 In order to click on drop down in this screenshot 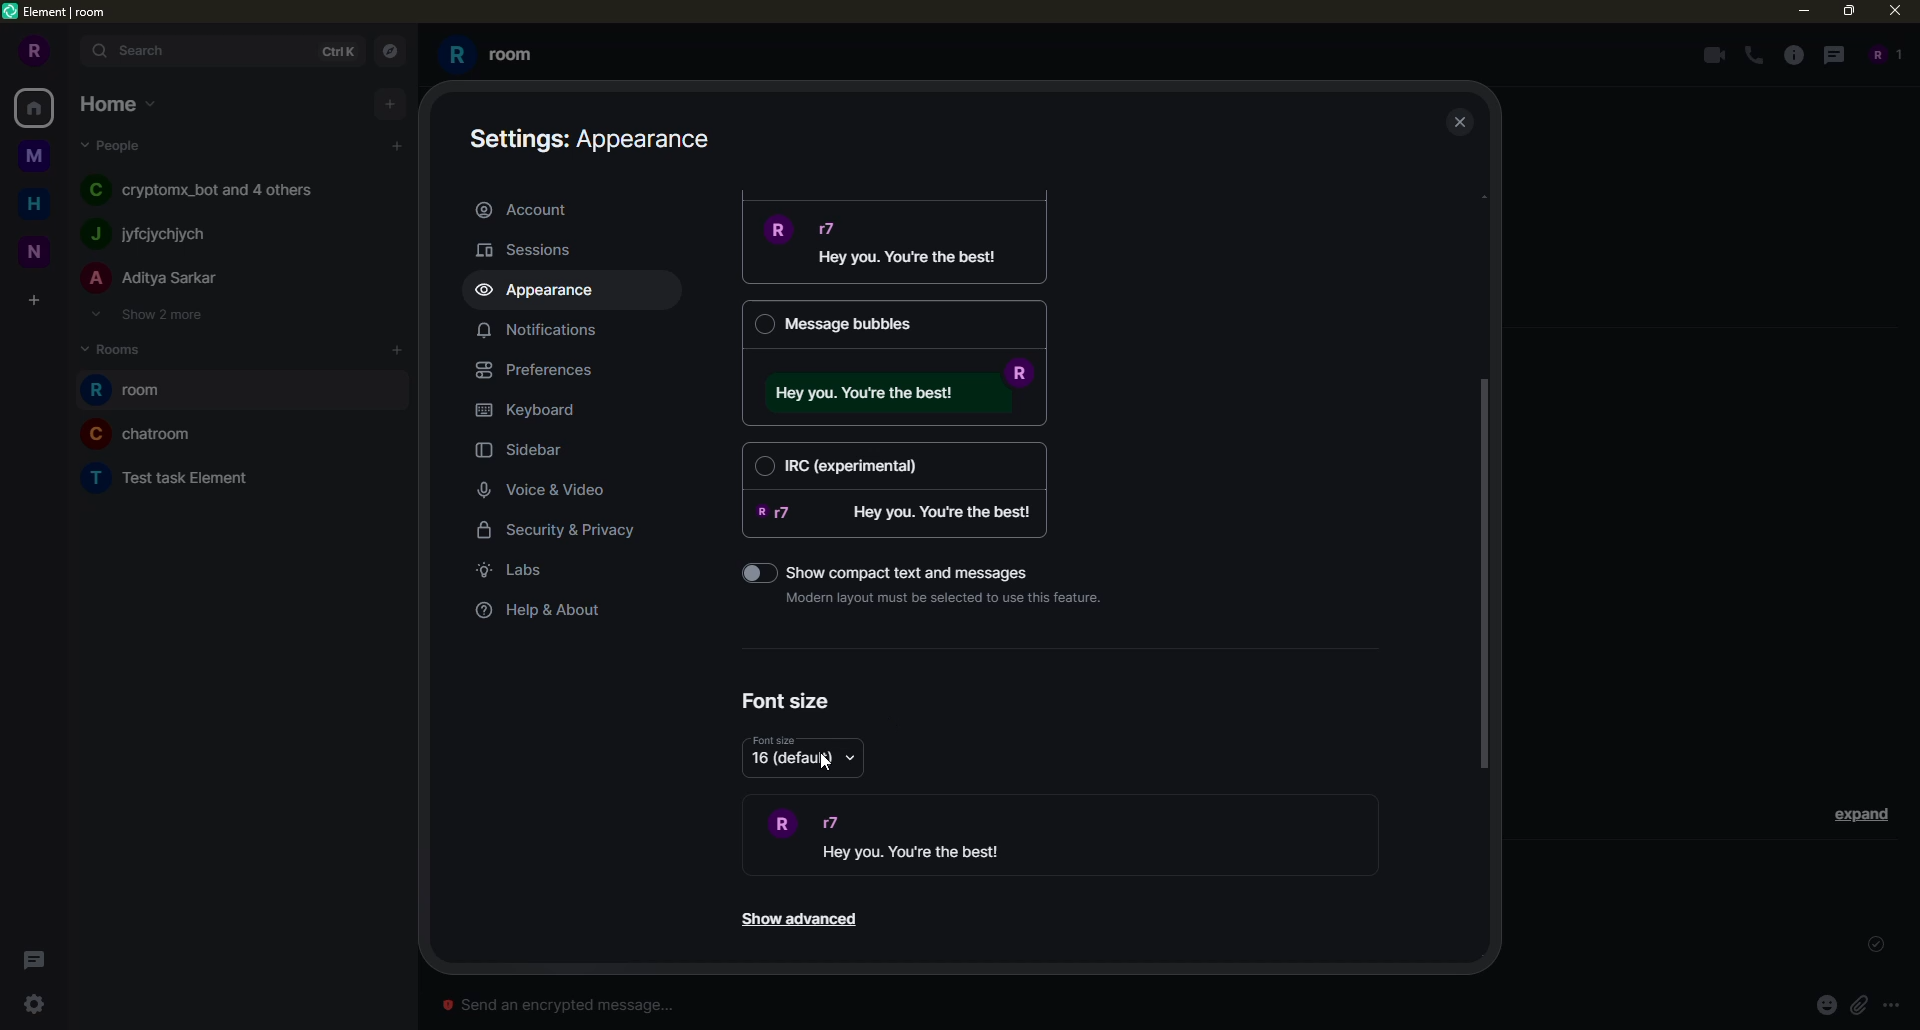, I will do `click(852, 761)`.